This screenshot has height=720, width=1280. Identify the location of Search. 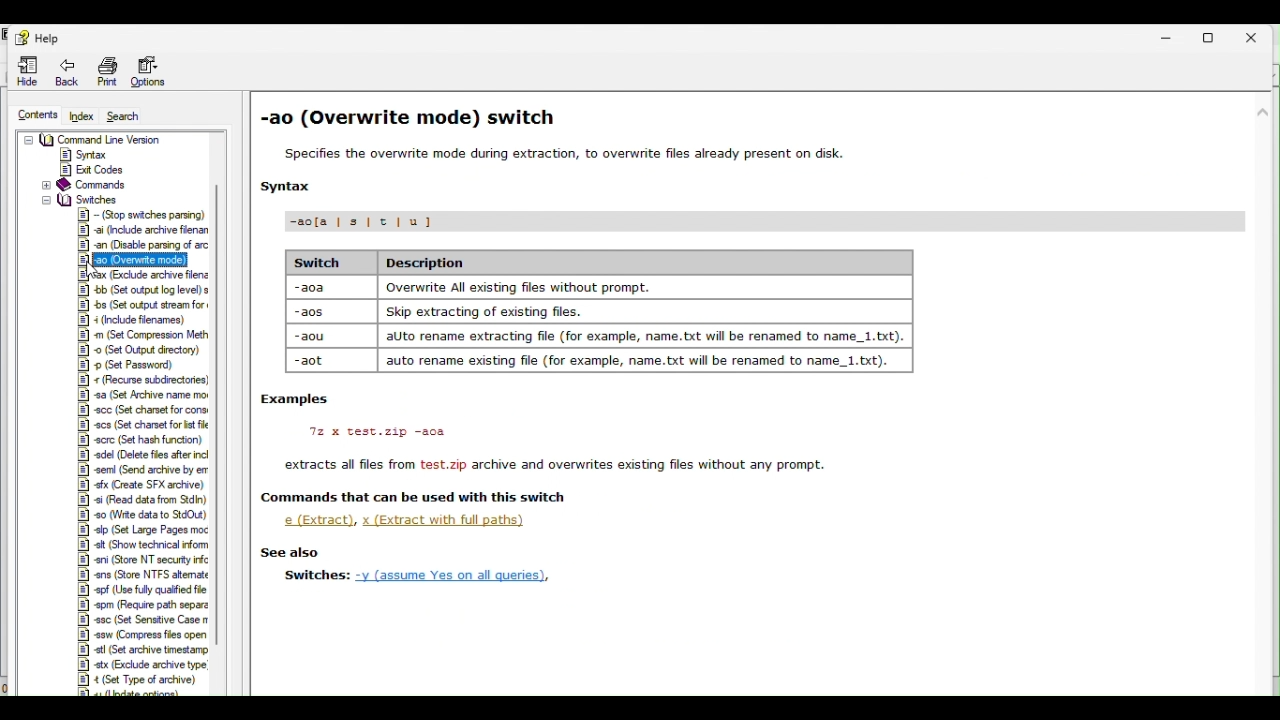
(129, 117).